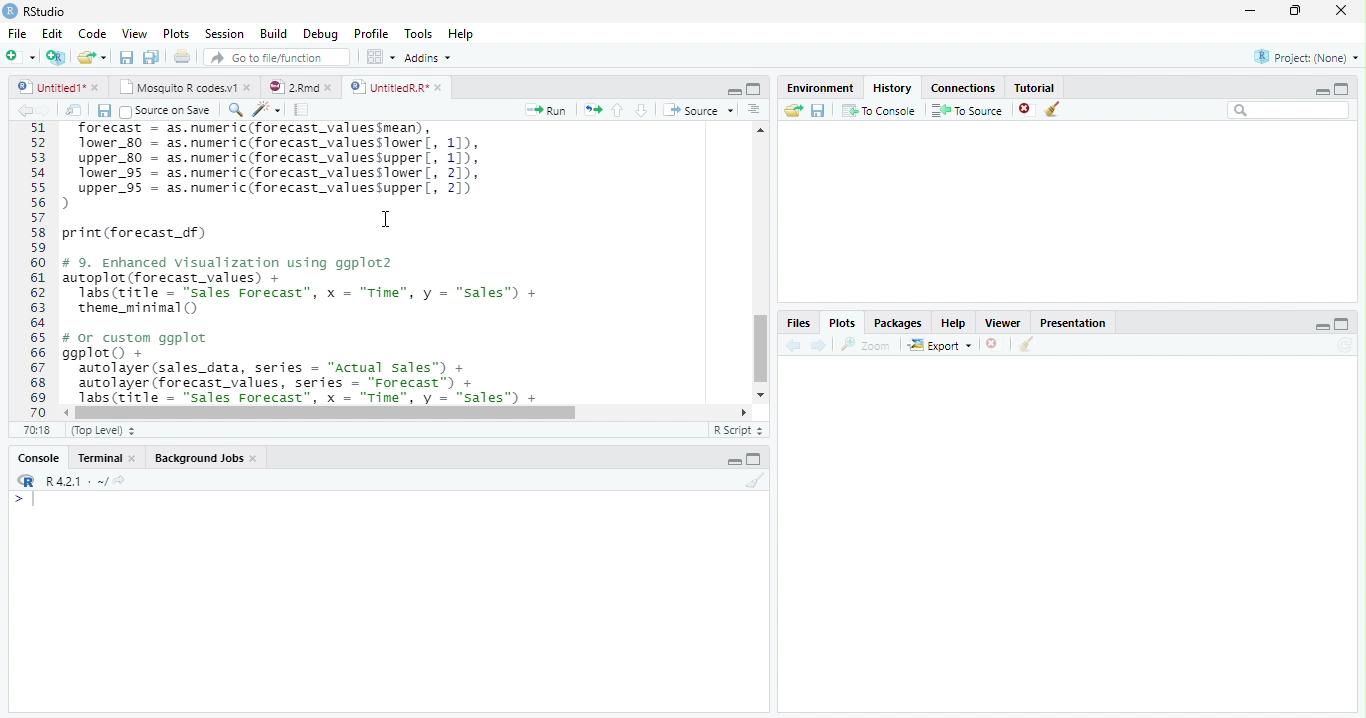  Describe the element at coordinates (880, 111) in the screenshot. I see `To Console` at that location.